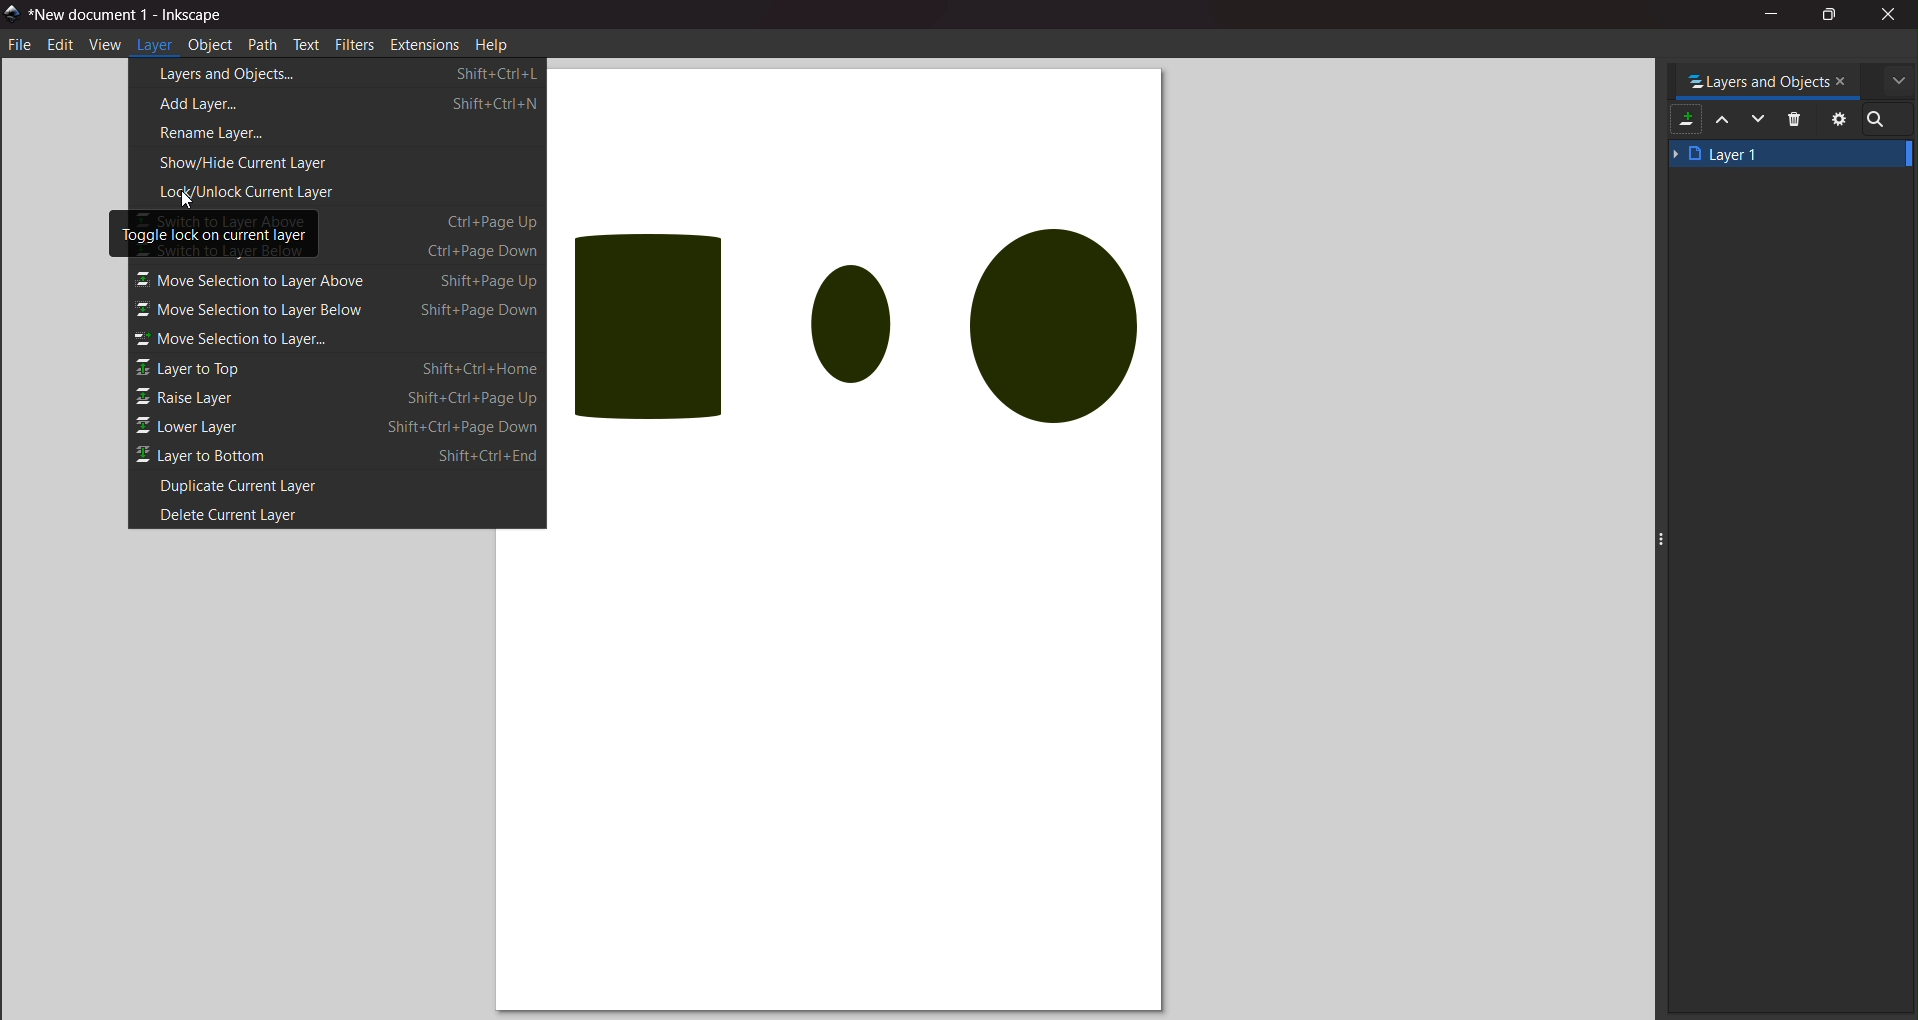 This screenshot has height=1020, width=1918. I want to click on toggle lock on current layer, so click(218, 234).